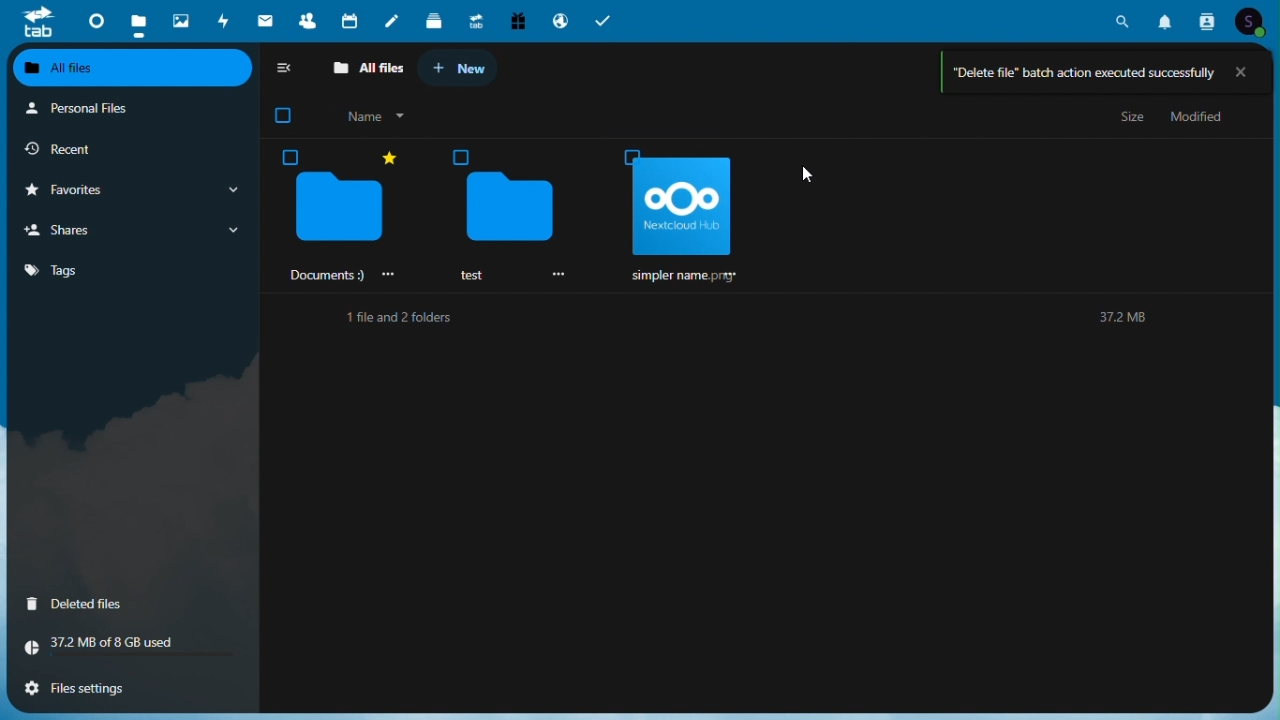 The width and height of the screenshot is (1280, 720). What do you see at coordinates (339, 215) in the screenshot?
I see `‘Documents :)` at bounding box center [339, 215].